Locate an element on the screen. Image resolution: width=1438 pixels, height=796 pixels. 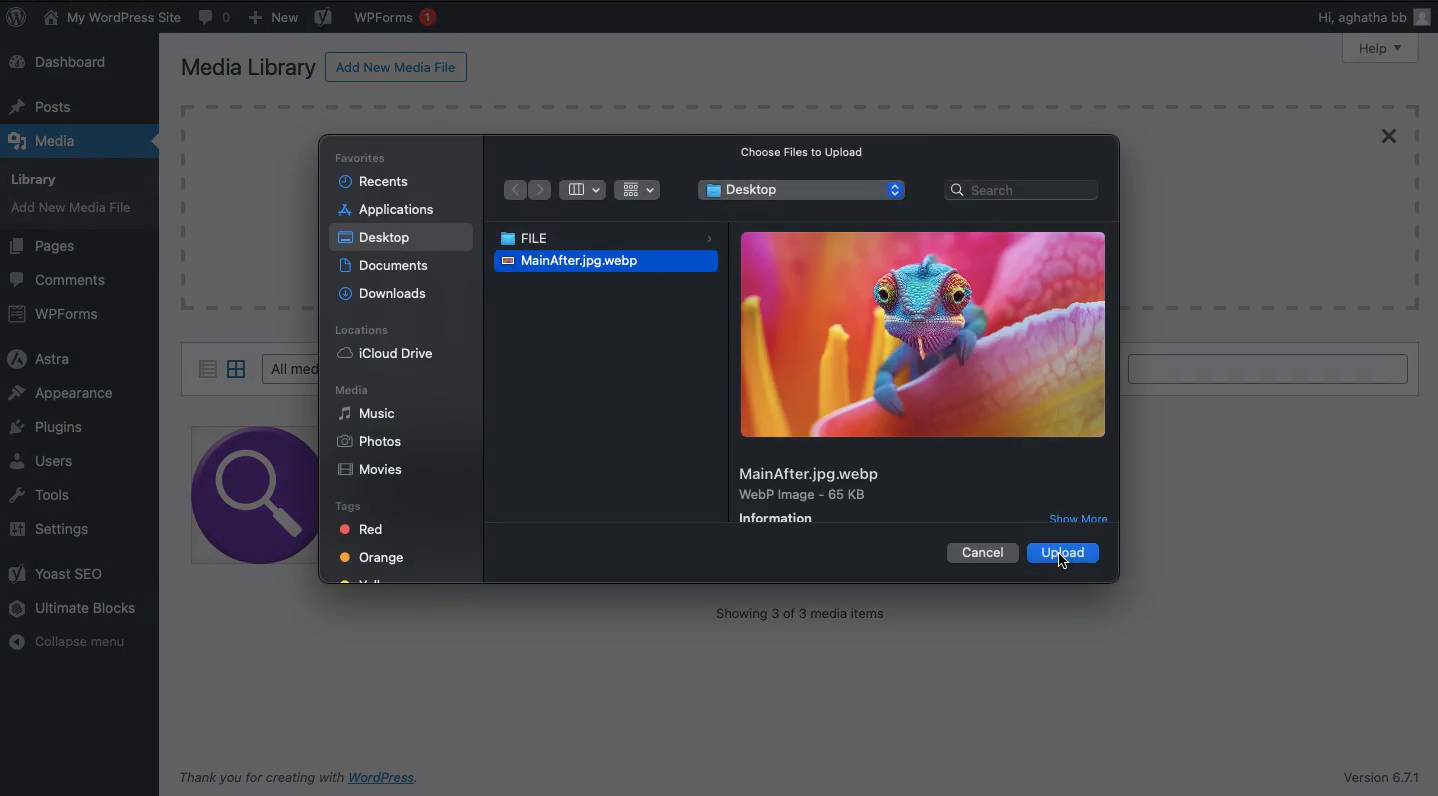
Choose files to upload is located at coordinates (806, 151).